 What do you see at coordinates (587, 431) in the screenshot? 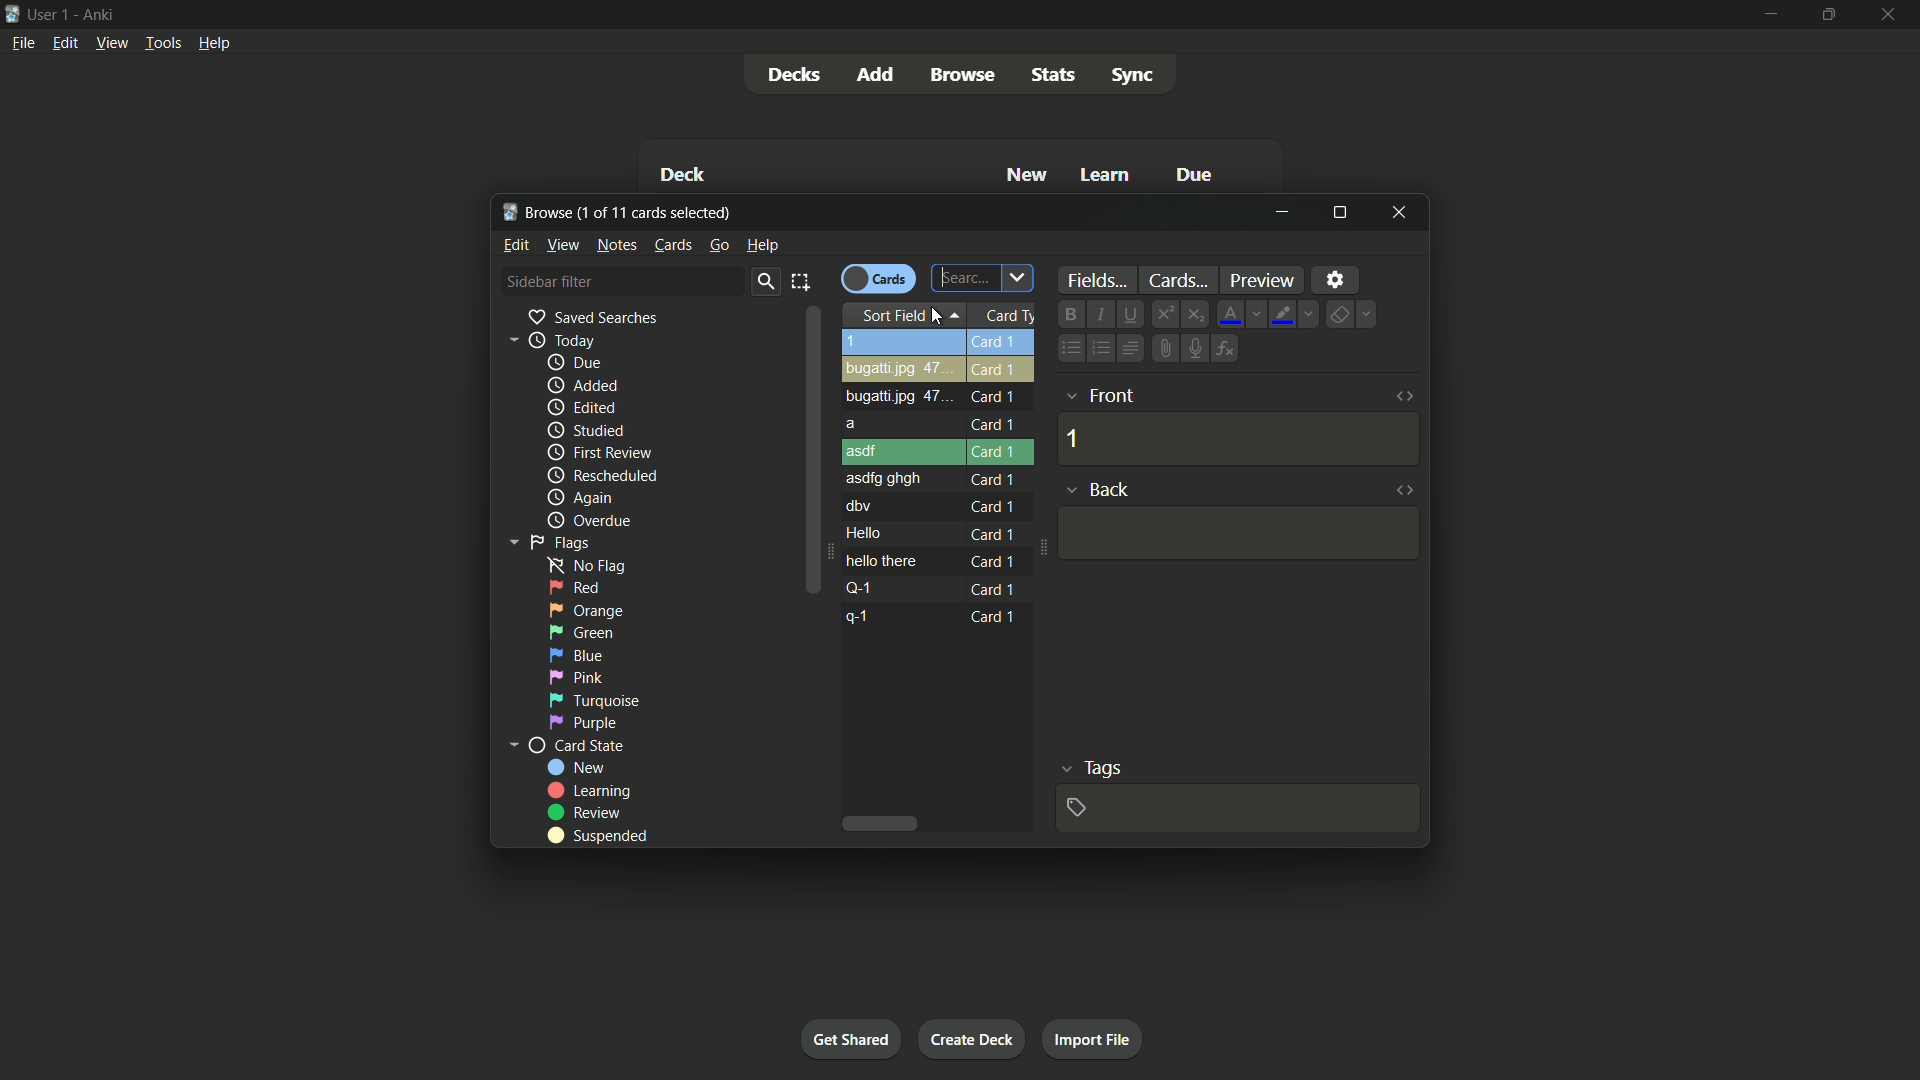
I see `studied` at bounding box center [587, 431].